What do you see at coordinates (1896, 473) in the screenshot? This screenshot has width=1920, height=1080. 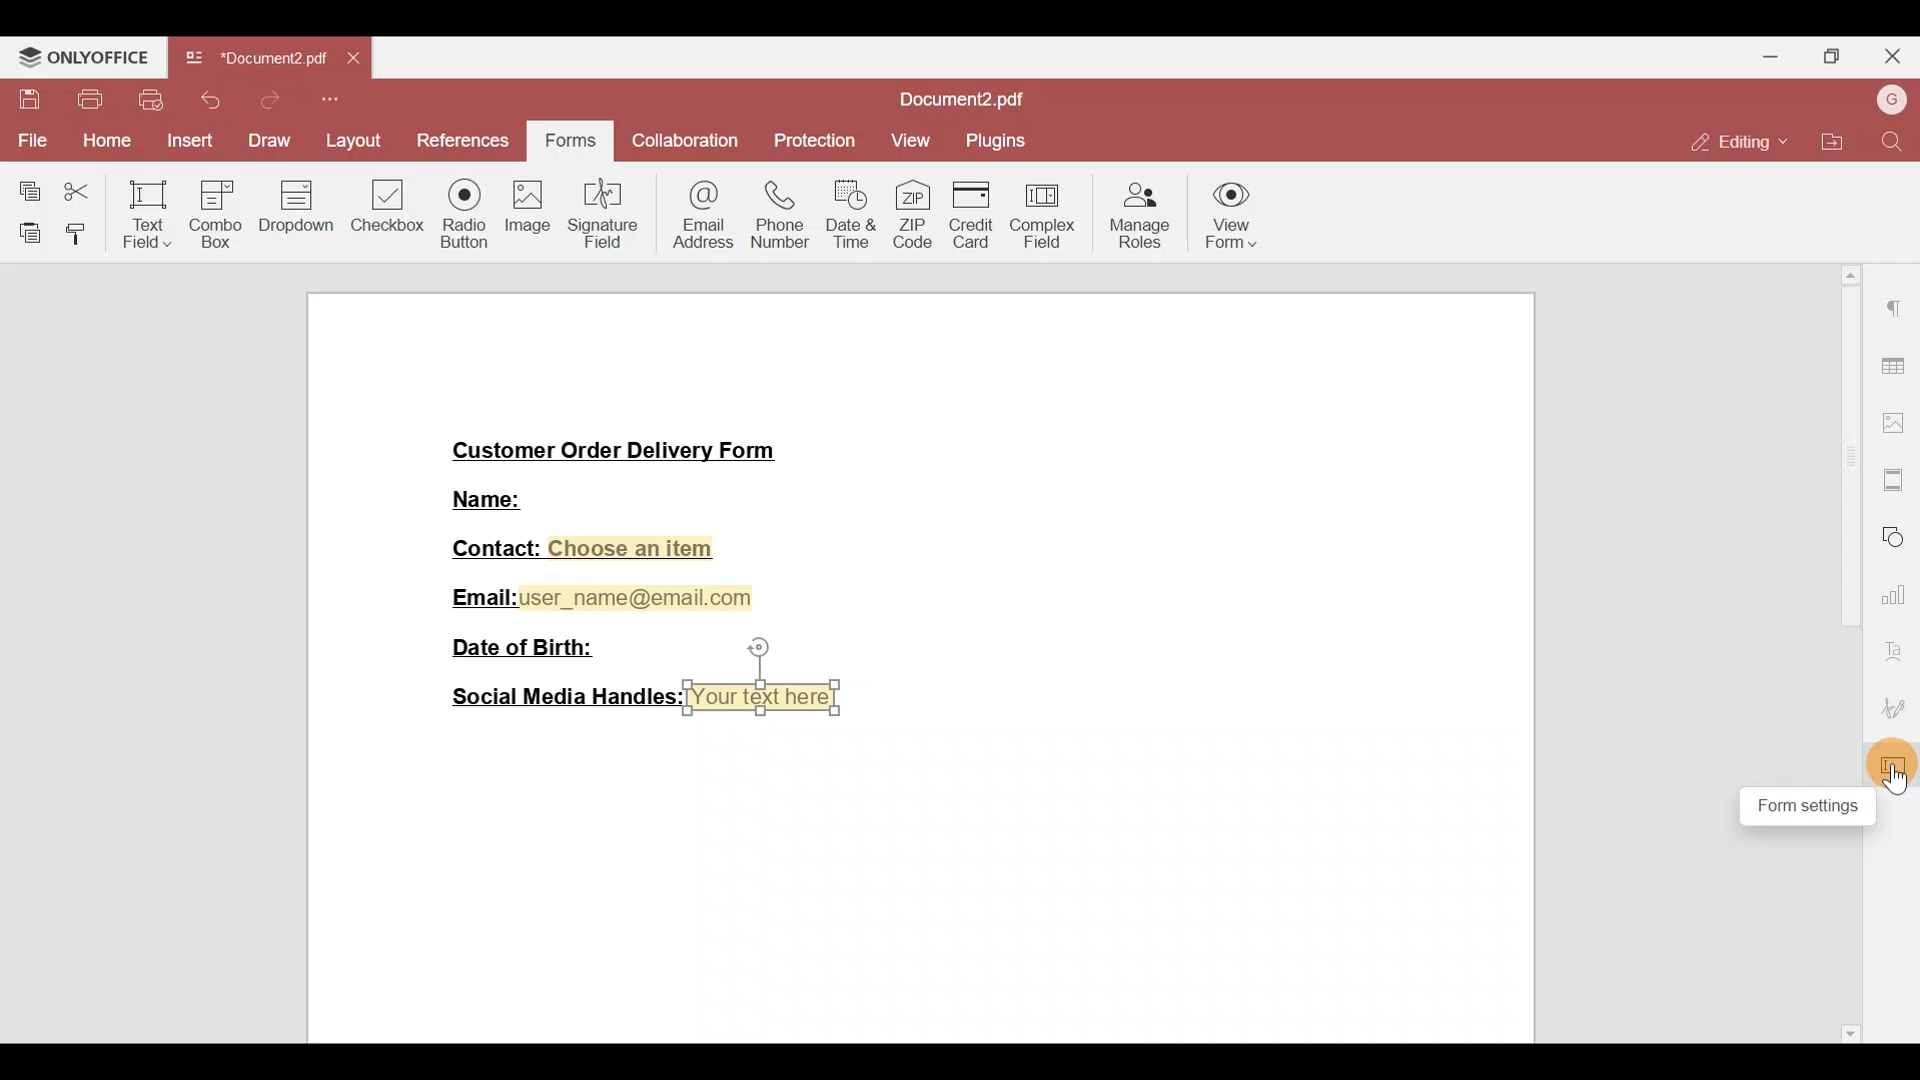 I see `More settings` at bounding box center [1896, 473].